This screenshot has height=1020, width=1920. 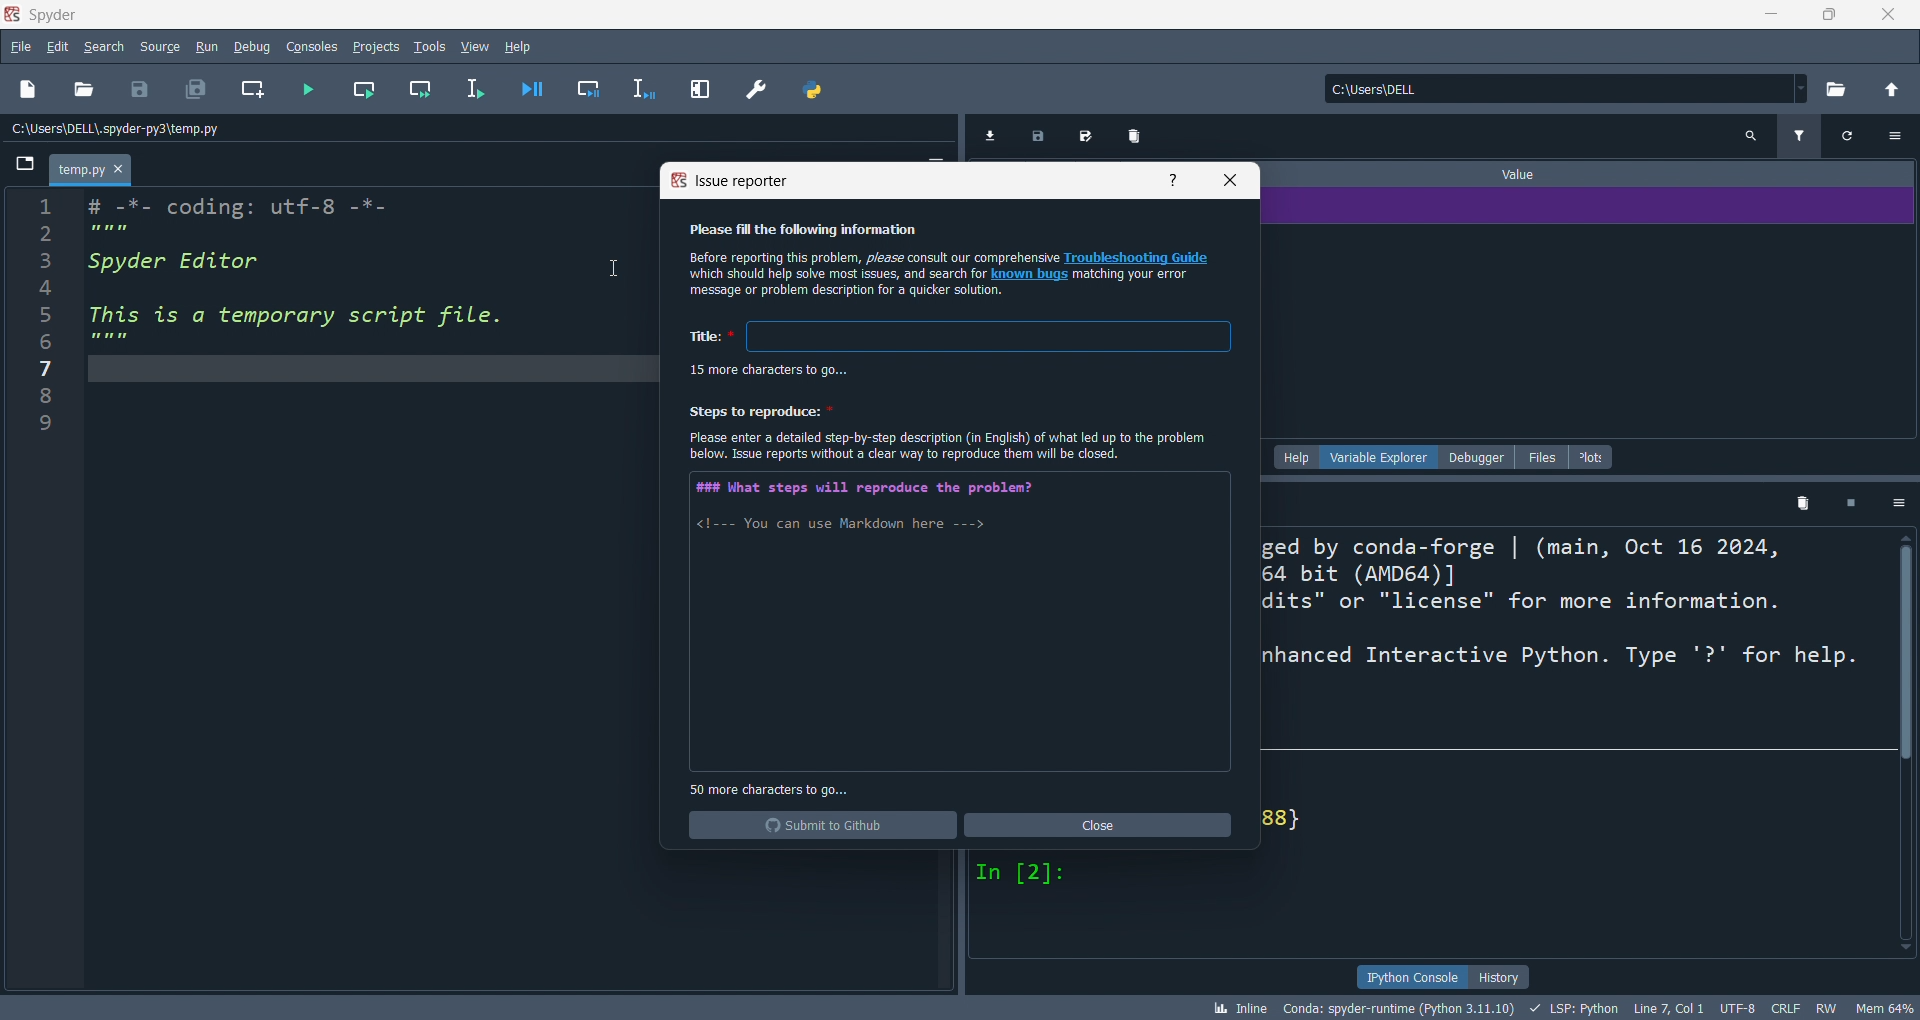 What do you see at coordinates (1804, 502) in the screenshot?
I see `Delete` at bounding box center [1804, 502].